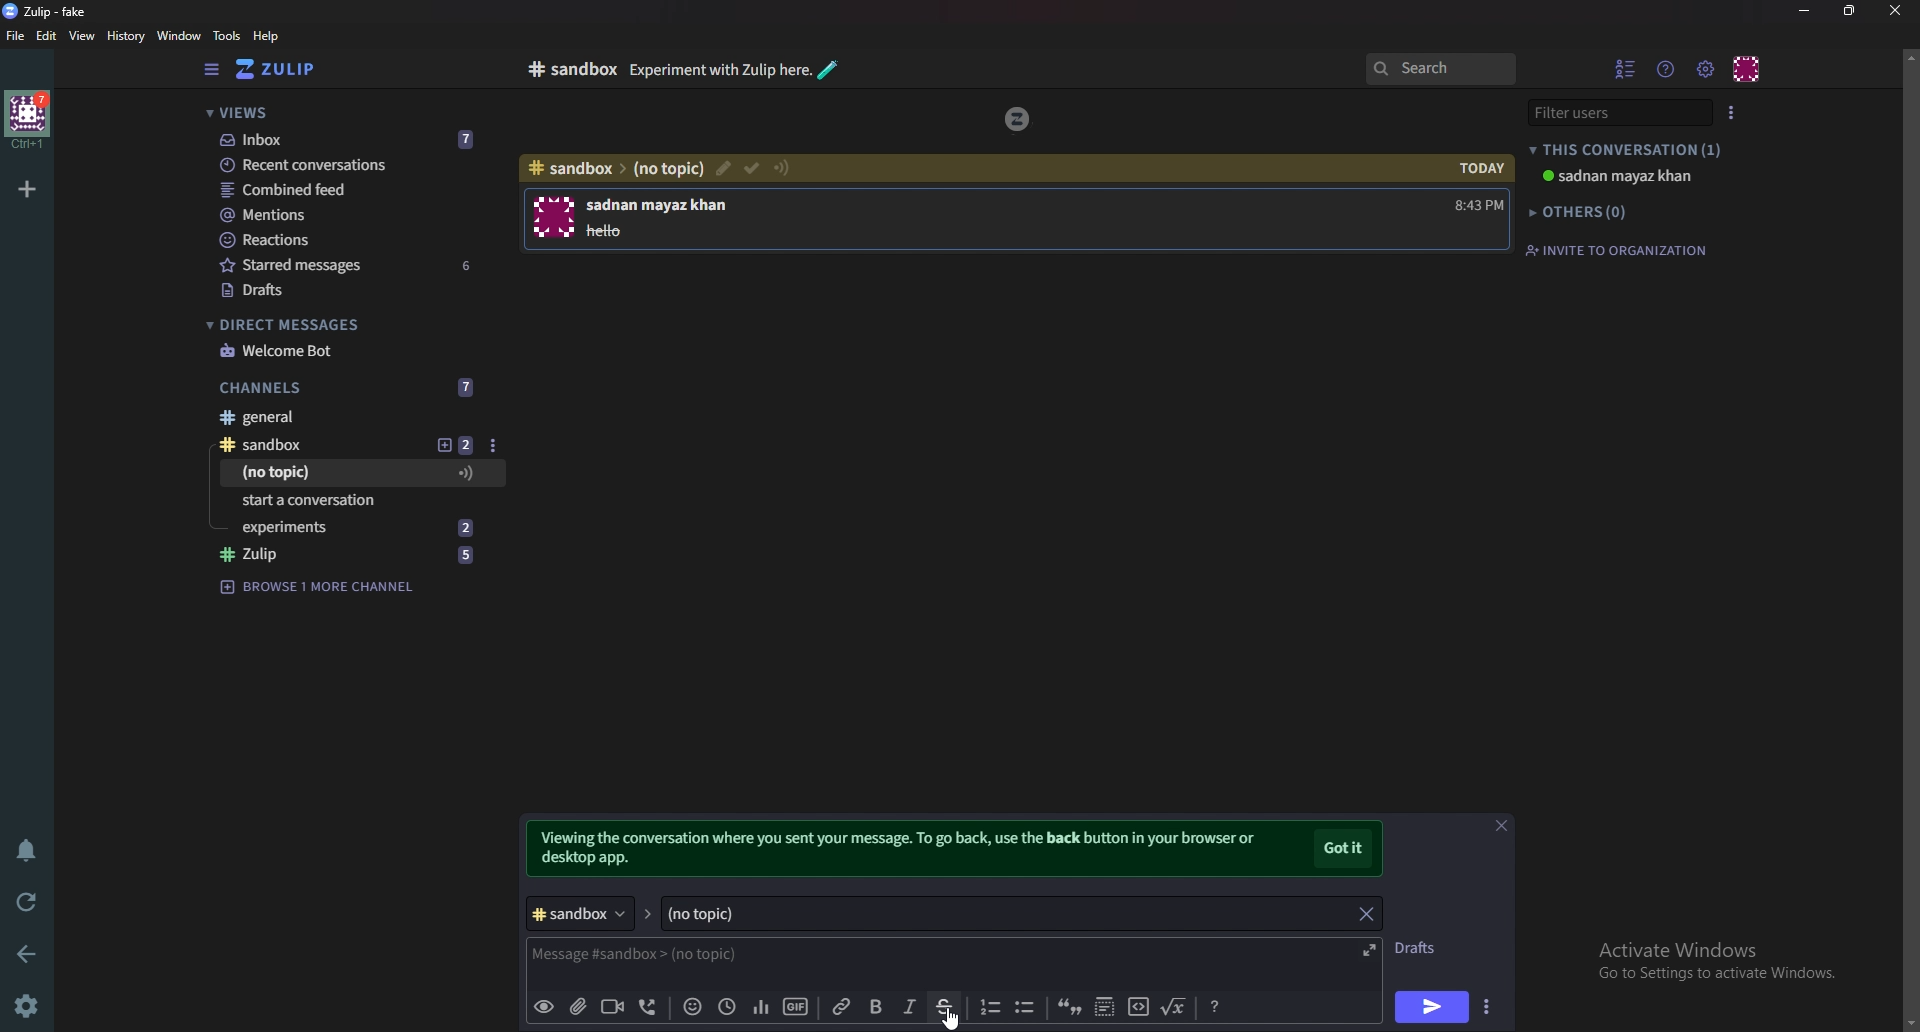 The width and height of the screenshot is (1920, 1032). What do you see at coordinates (987, 1007) in the screenshot?
I see `Number list` at bounding box center [987, 1007].